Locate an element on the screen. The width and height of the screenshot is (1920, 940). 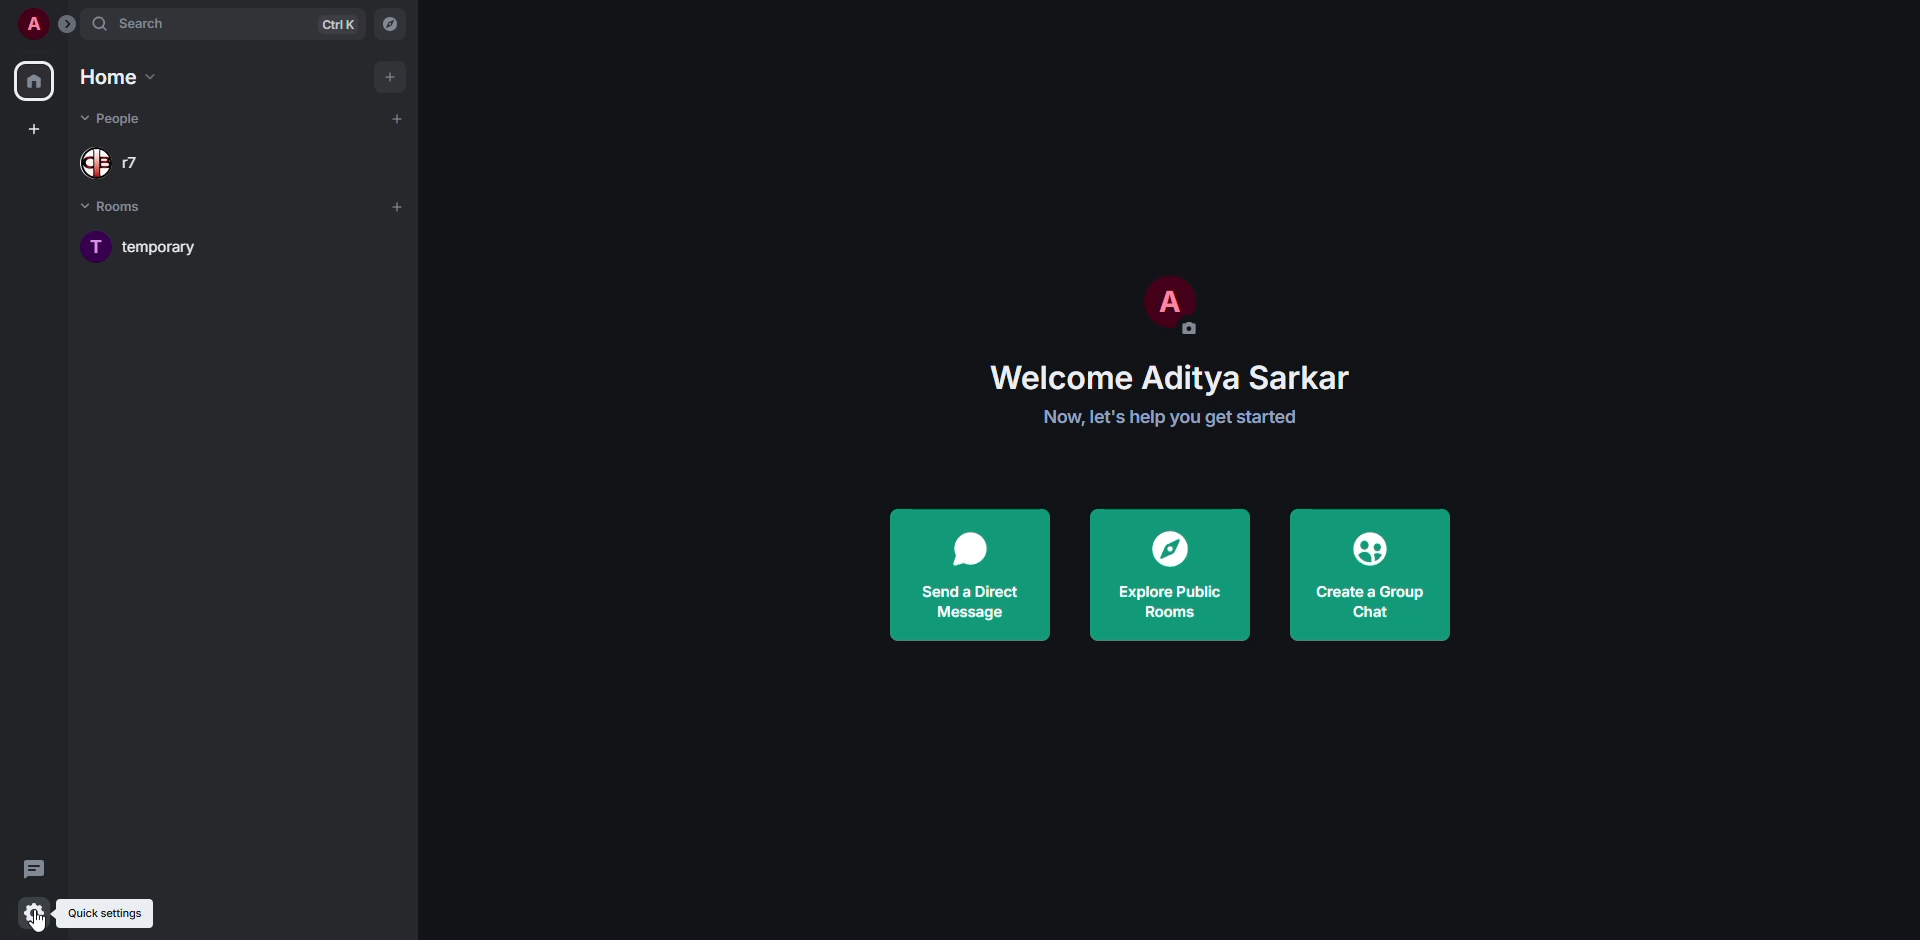
people is located at coordinates (122, 162).